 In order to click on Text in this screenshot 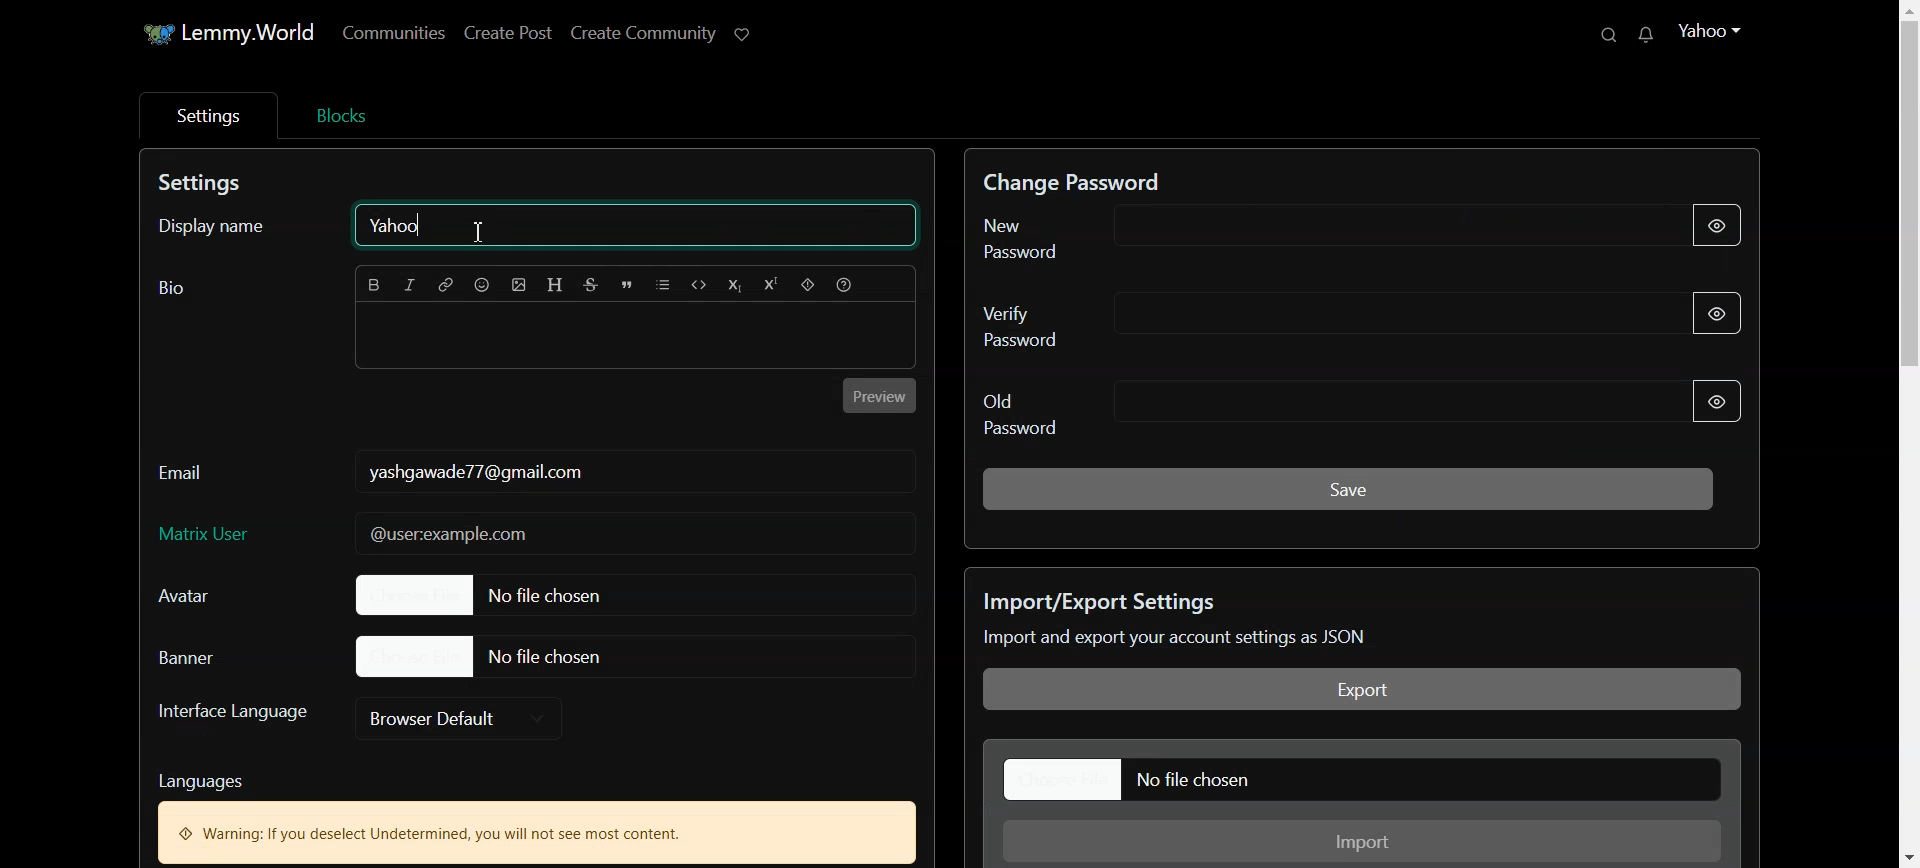, I will do `click(474, 471)`.